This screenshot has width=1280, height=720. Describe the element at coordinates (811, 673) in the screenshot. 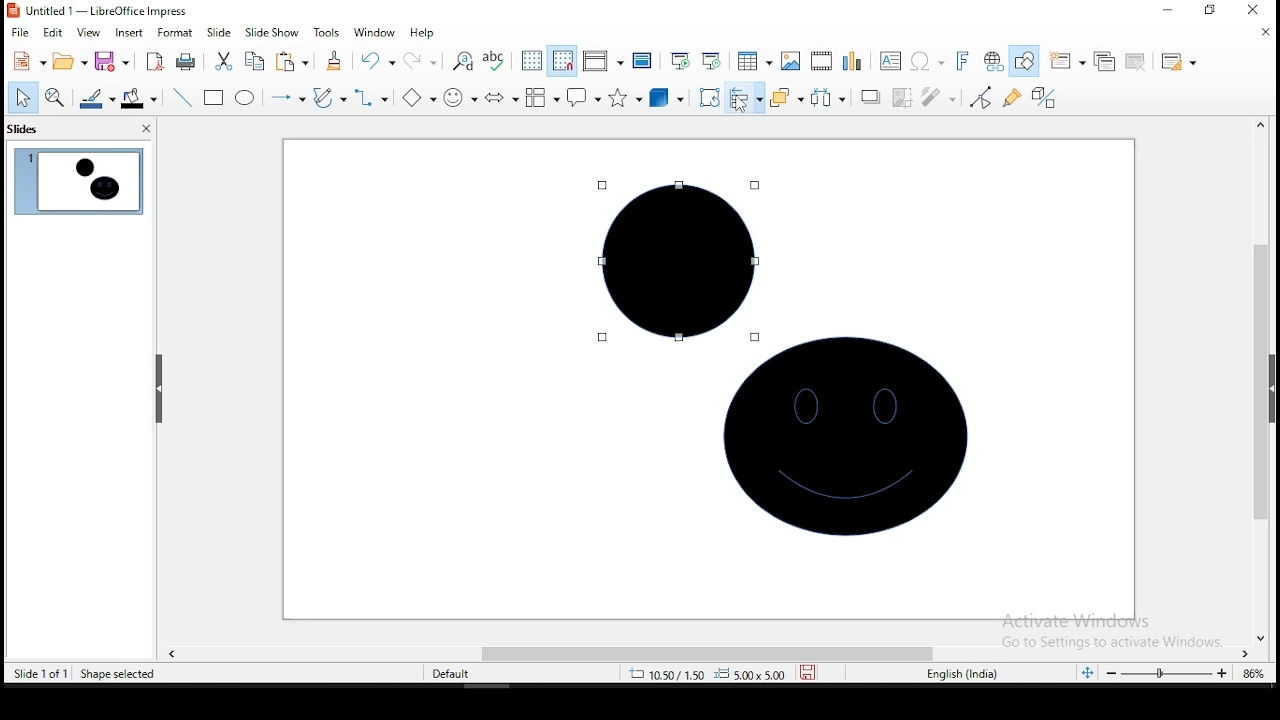

I see `save` at that location.